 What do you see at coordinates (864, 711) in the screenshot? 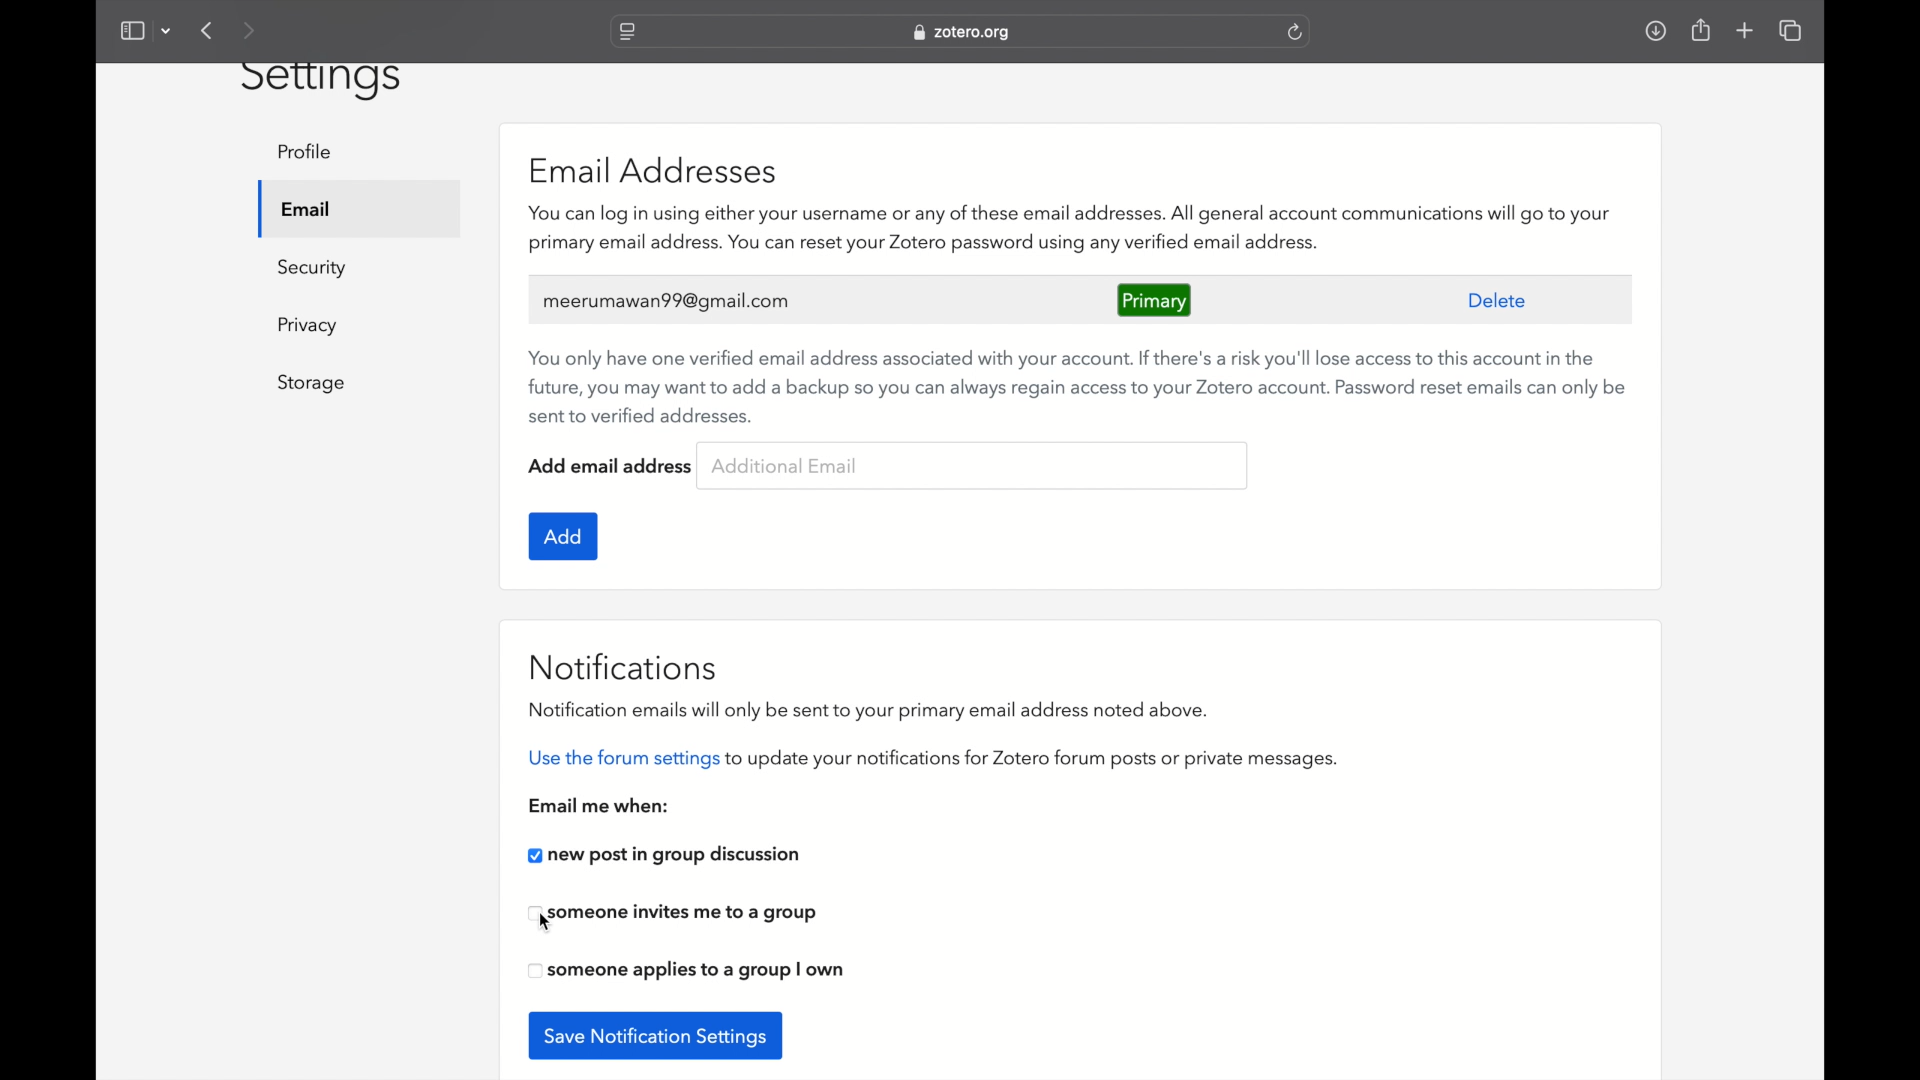
I see `notification emails will only be sent to your primary email address noted above` at bounding box center [864, 711].